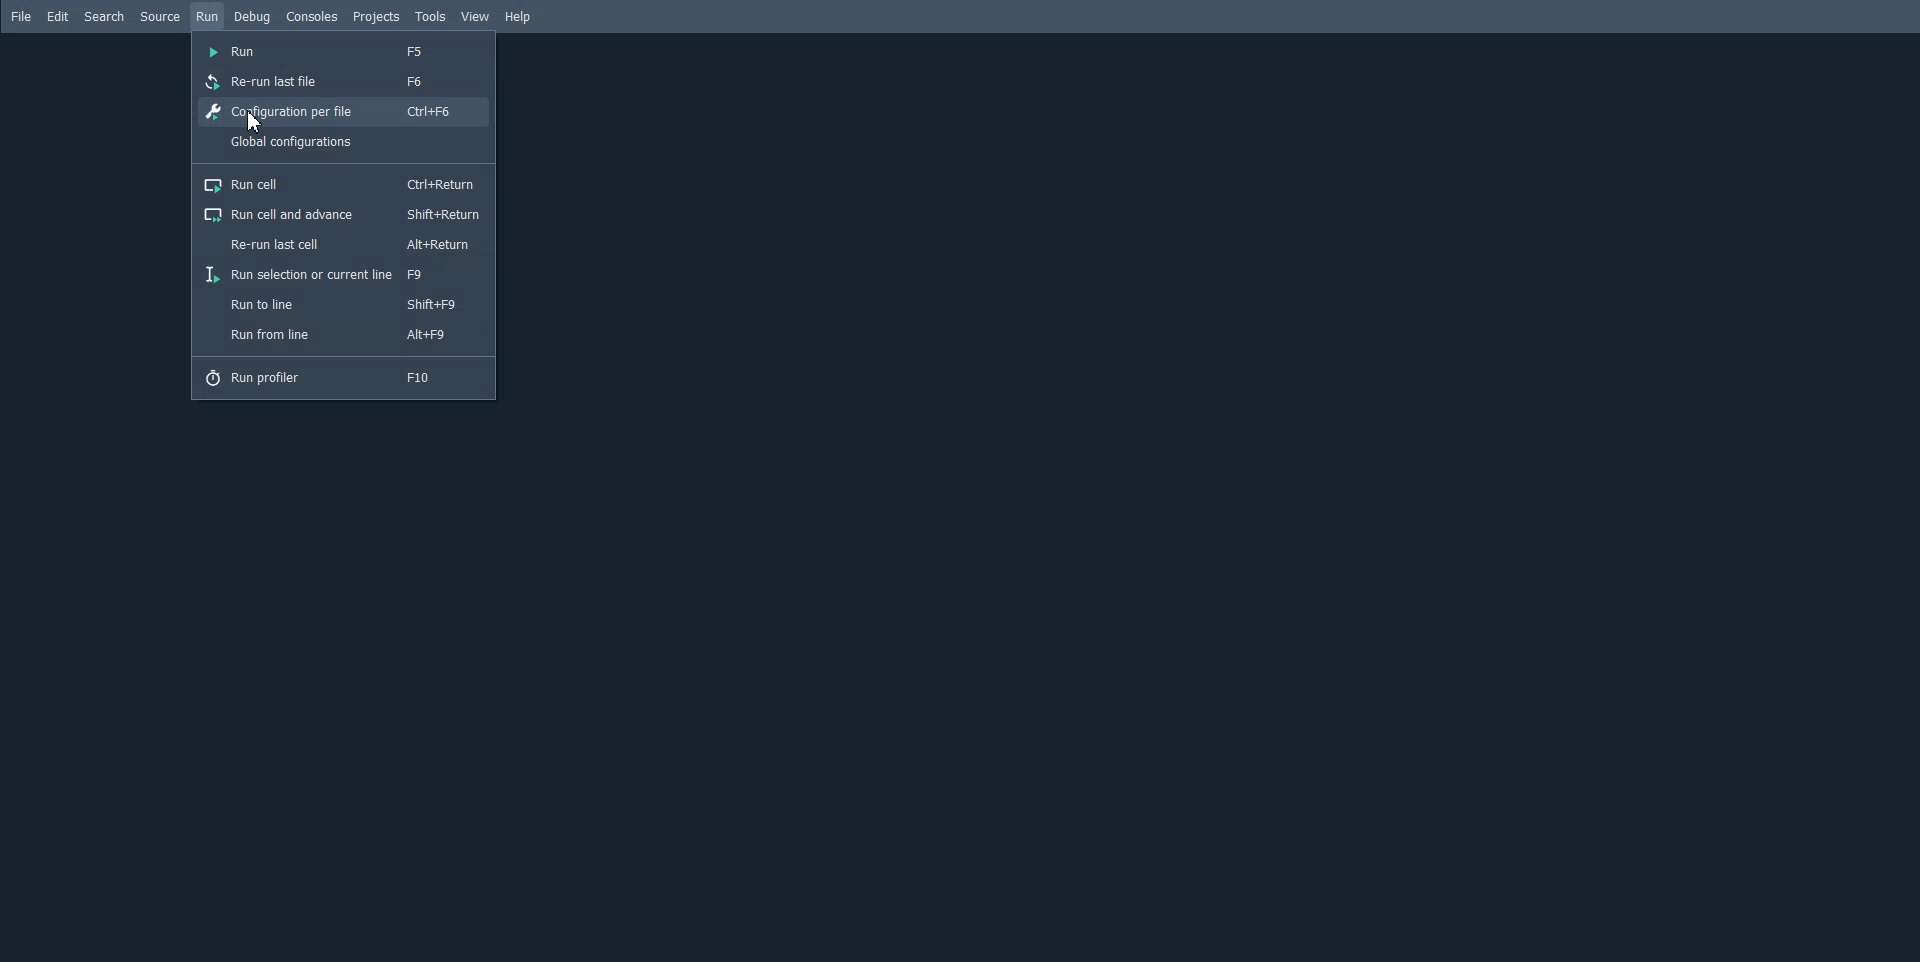 The height and width of the screenshot is (962, 1920). What do you see at coordinates (159, 17) in the screenshot?
I see `Source` at bounding box center [159, 17].